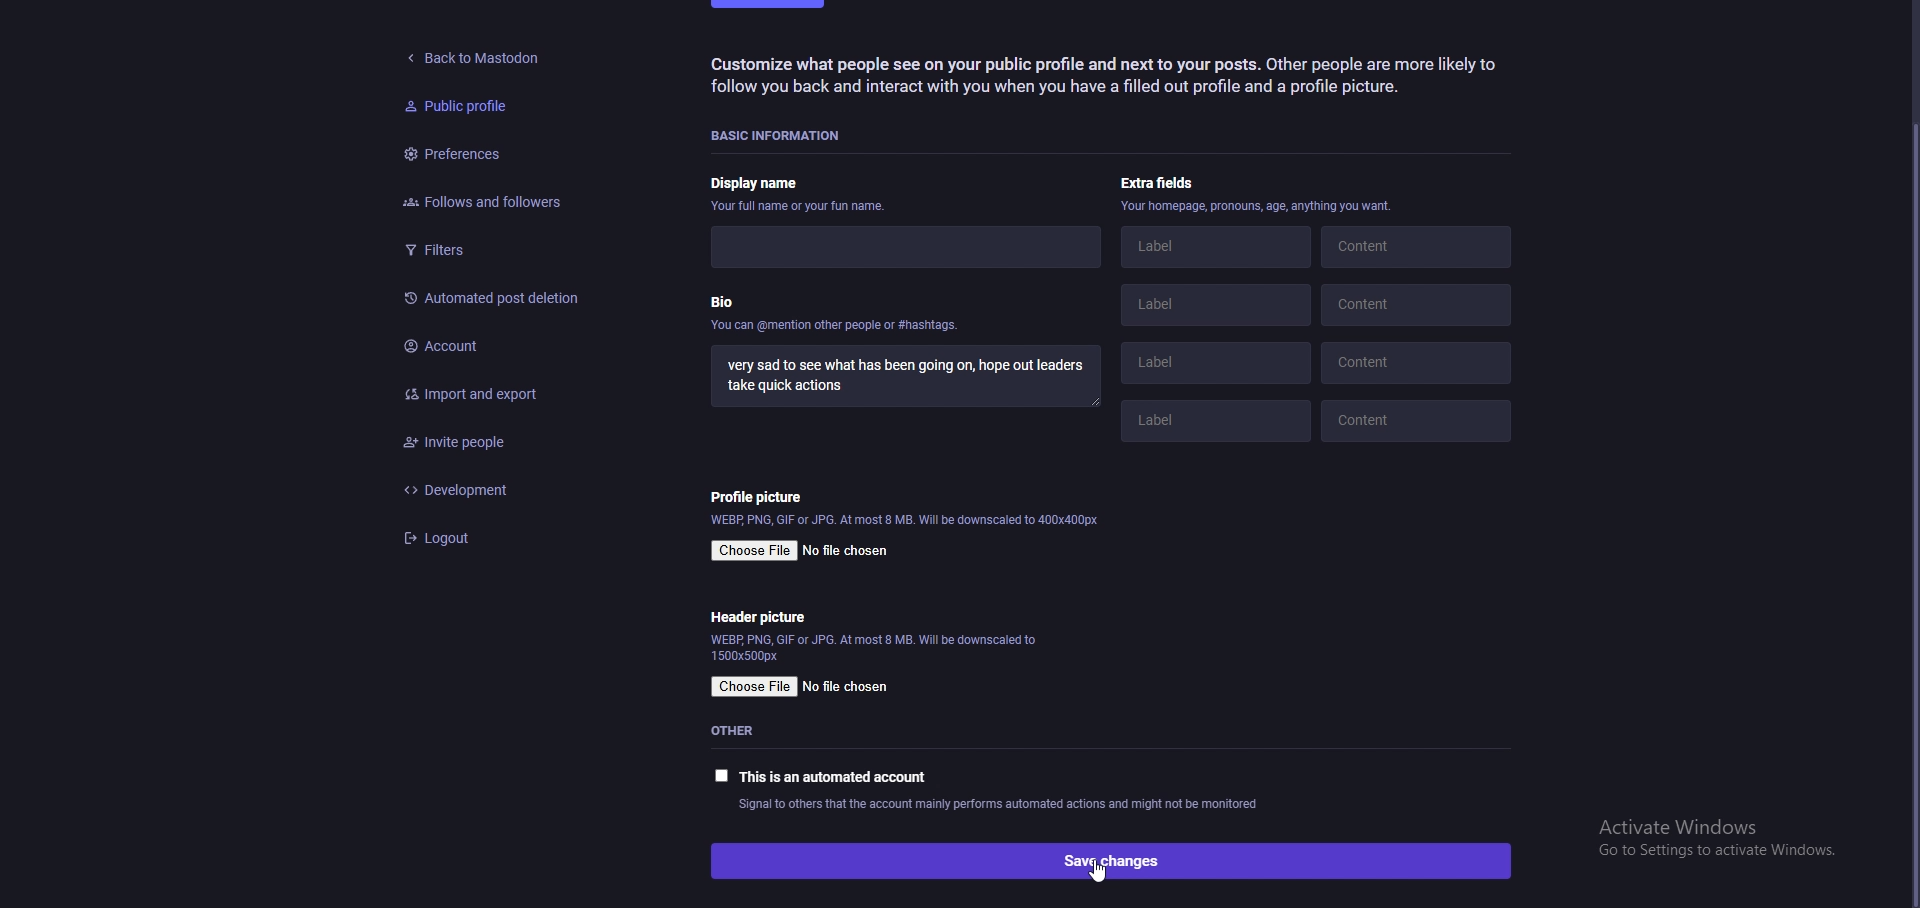 The width and height of the screenshot is (1920, 908). Describe the element at coordinates (453, 107) in the screenshot. I see `Public profile` at that location.